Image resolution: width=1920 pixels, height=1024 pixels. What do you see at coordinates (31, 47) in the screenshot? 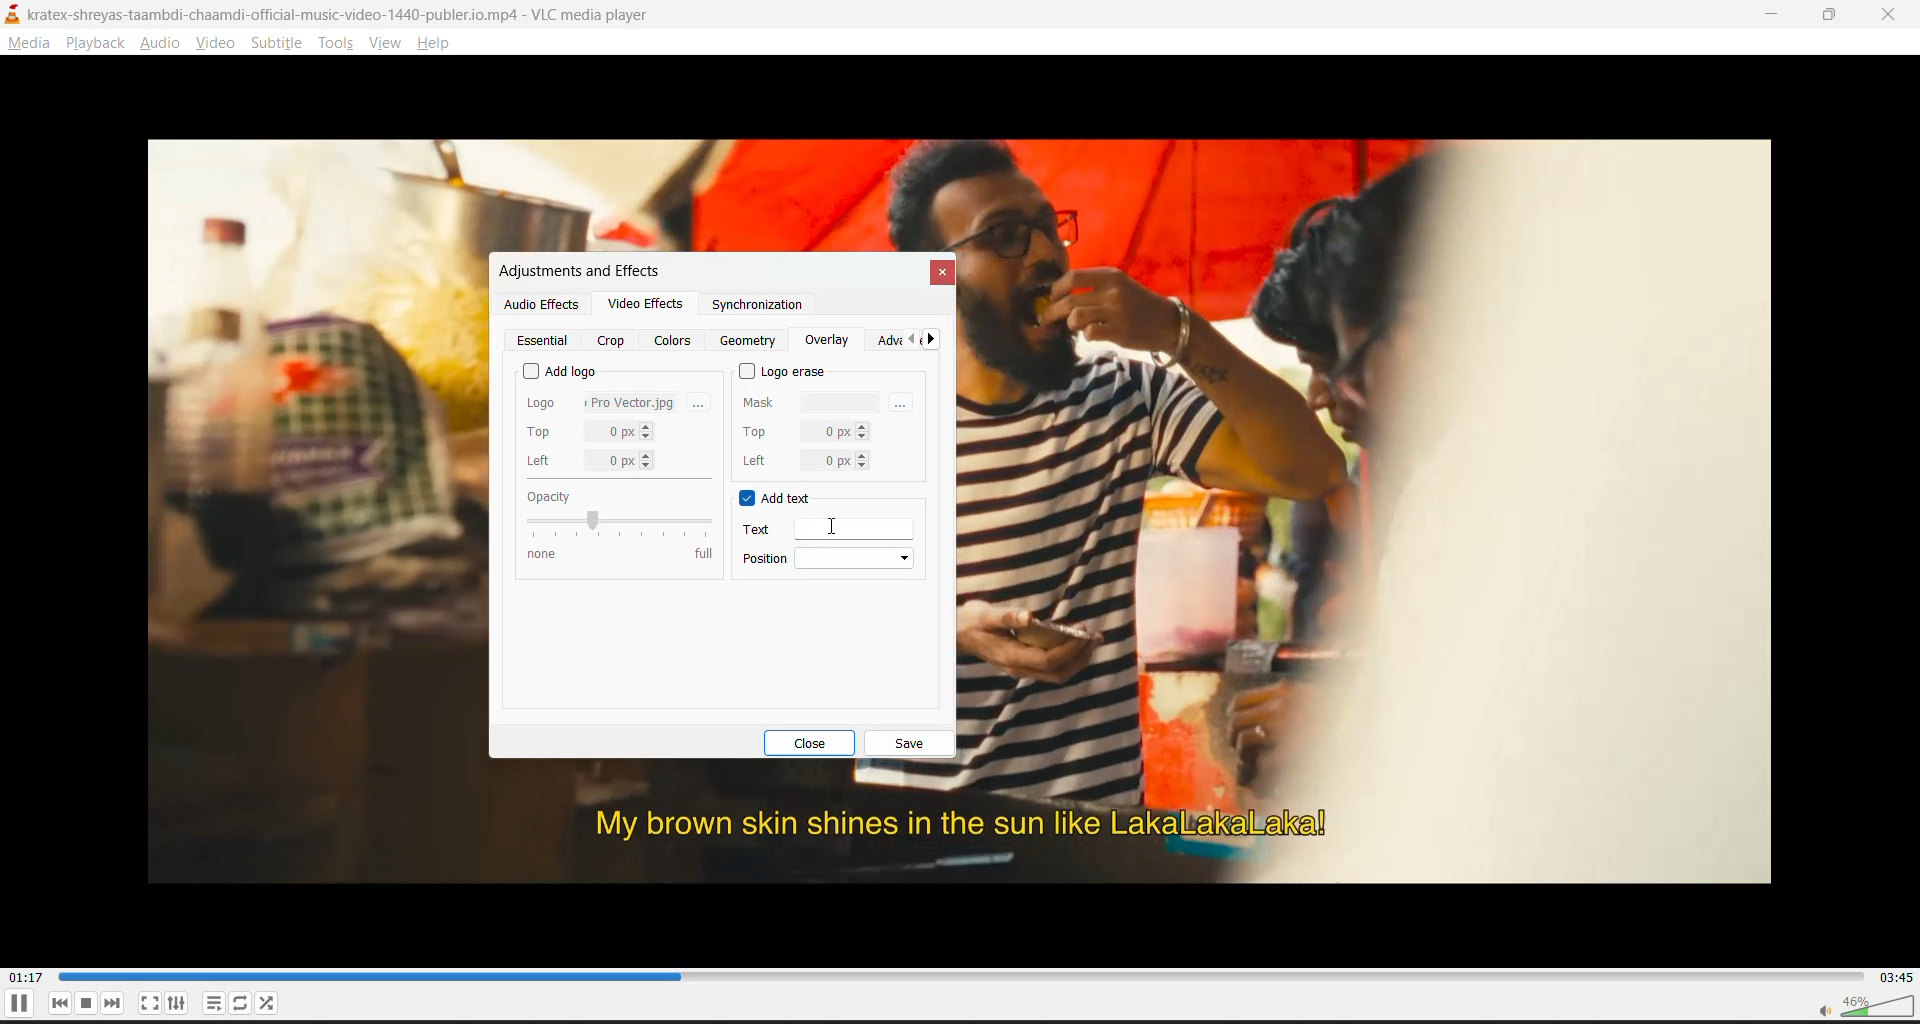
I see `media` at bounding box center [31, 47].